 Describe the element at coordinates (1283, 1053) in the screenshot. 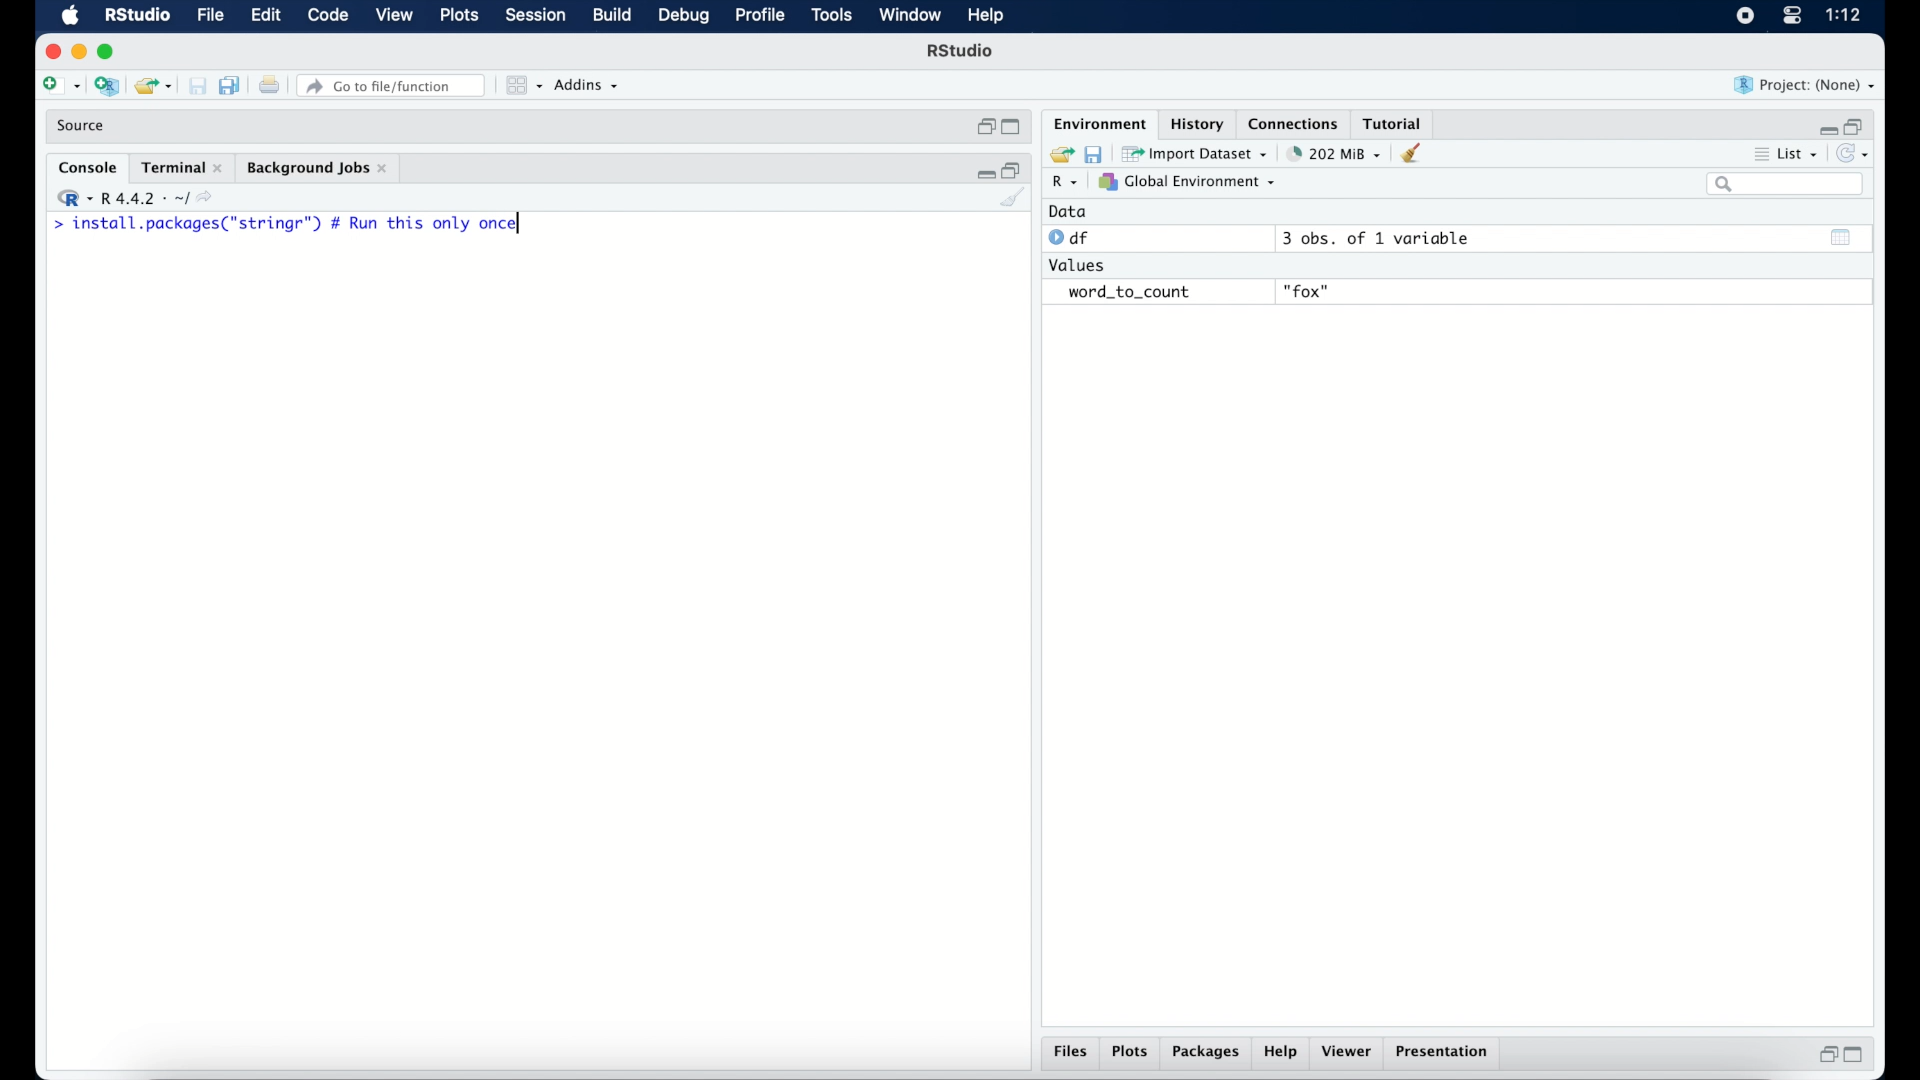

I see `help` at that location.